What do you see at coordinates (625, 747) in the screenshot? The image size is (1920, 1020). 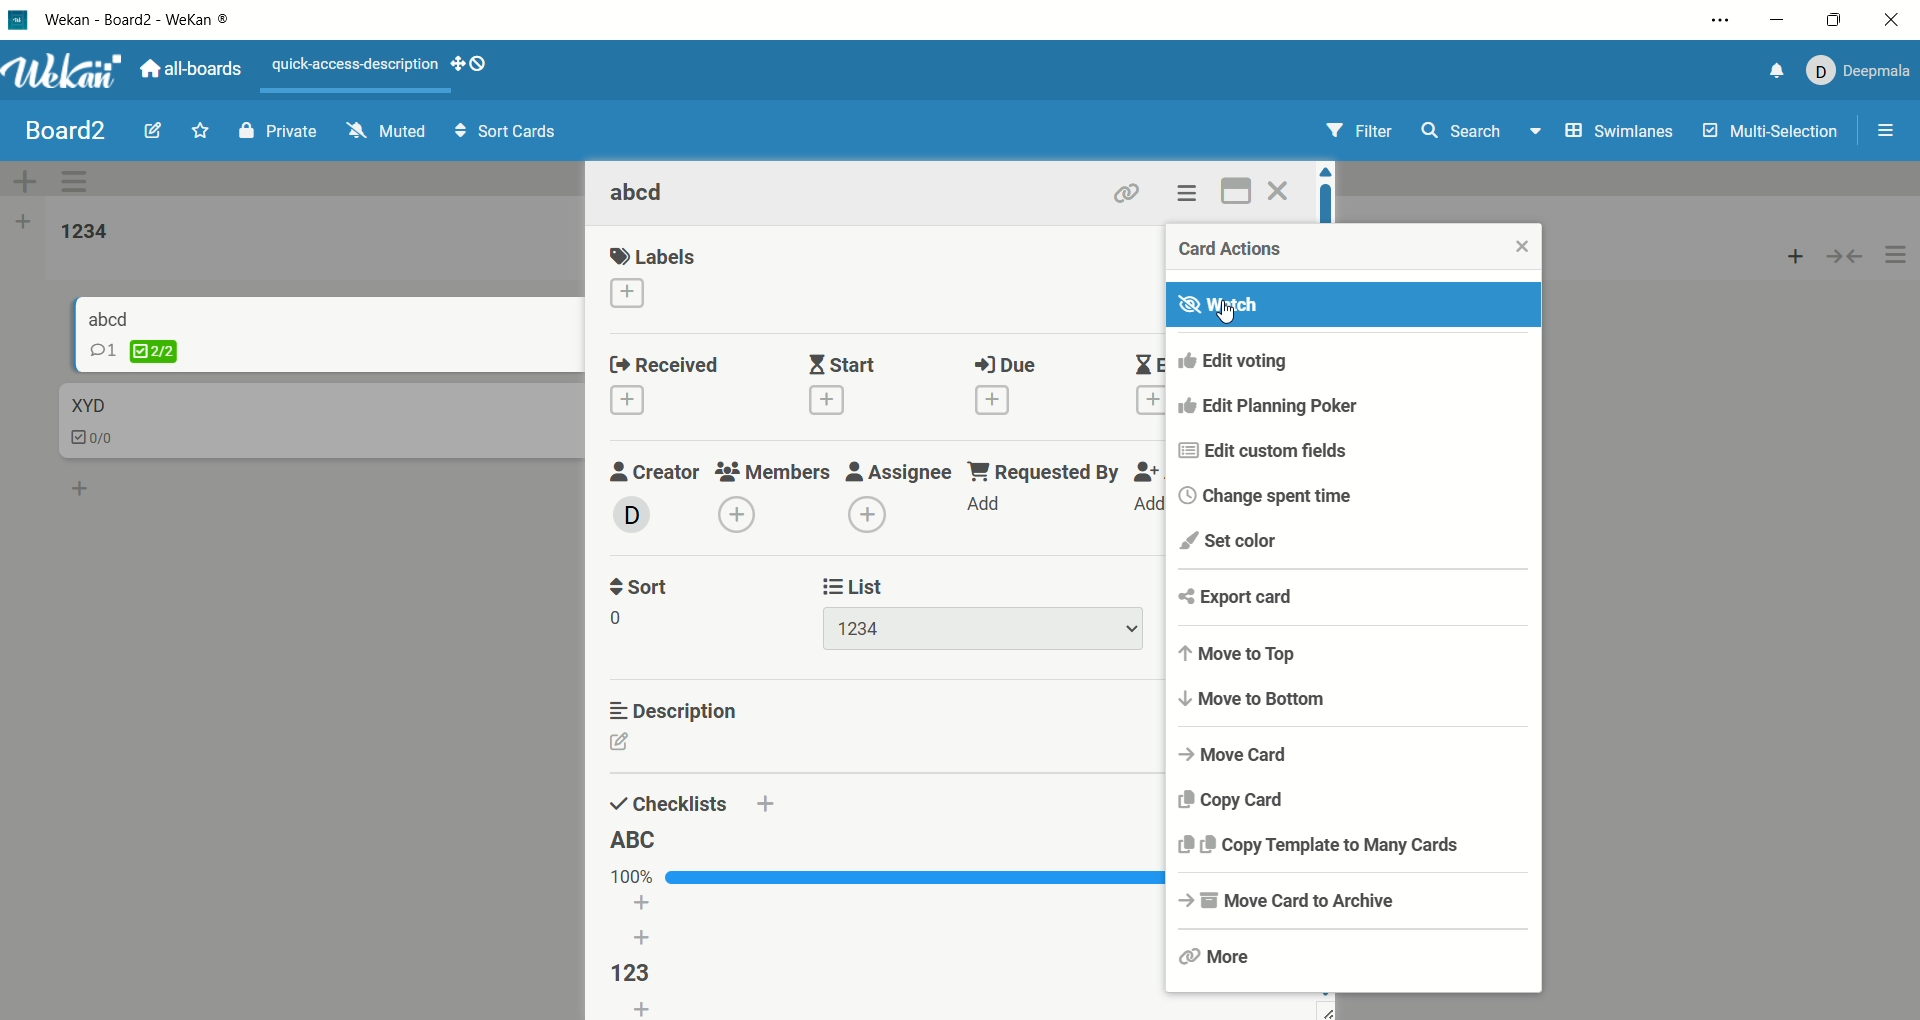 I see `edit` at bounding box center [625, 747].